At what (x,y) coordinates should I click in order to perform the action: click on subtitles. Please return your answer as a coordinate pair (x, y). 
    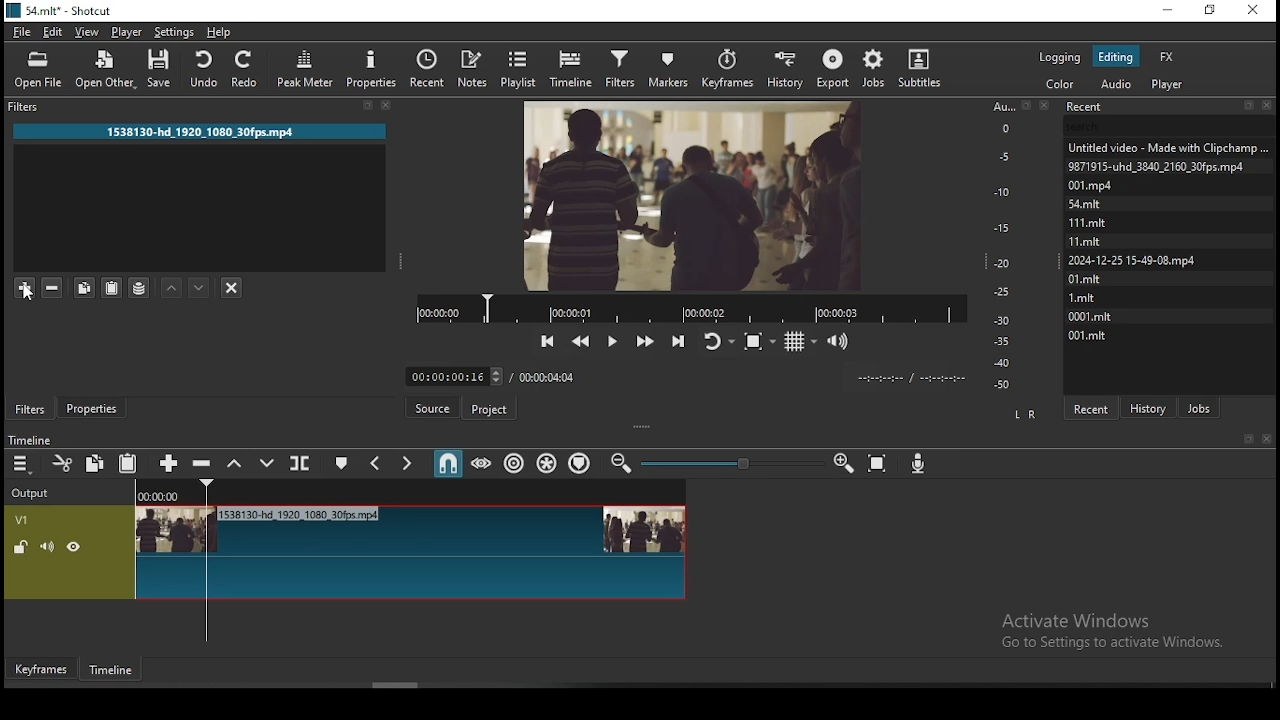
    Looking at the image, I should click on (924, 67).